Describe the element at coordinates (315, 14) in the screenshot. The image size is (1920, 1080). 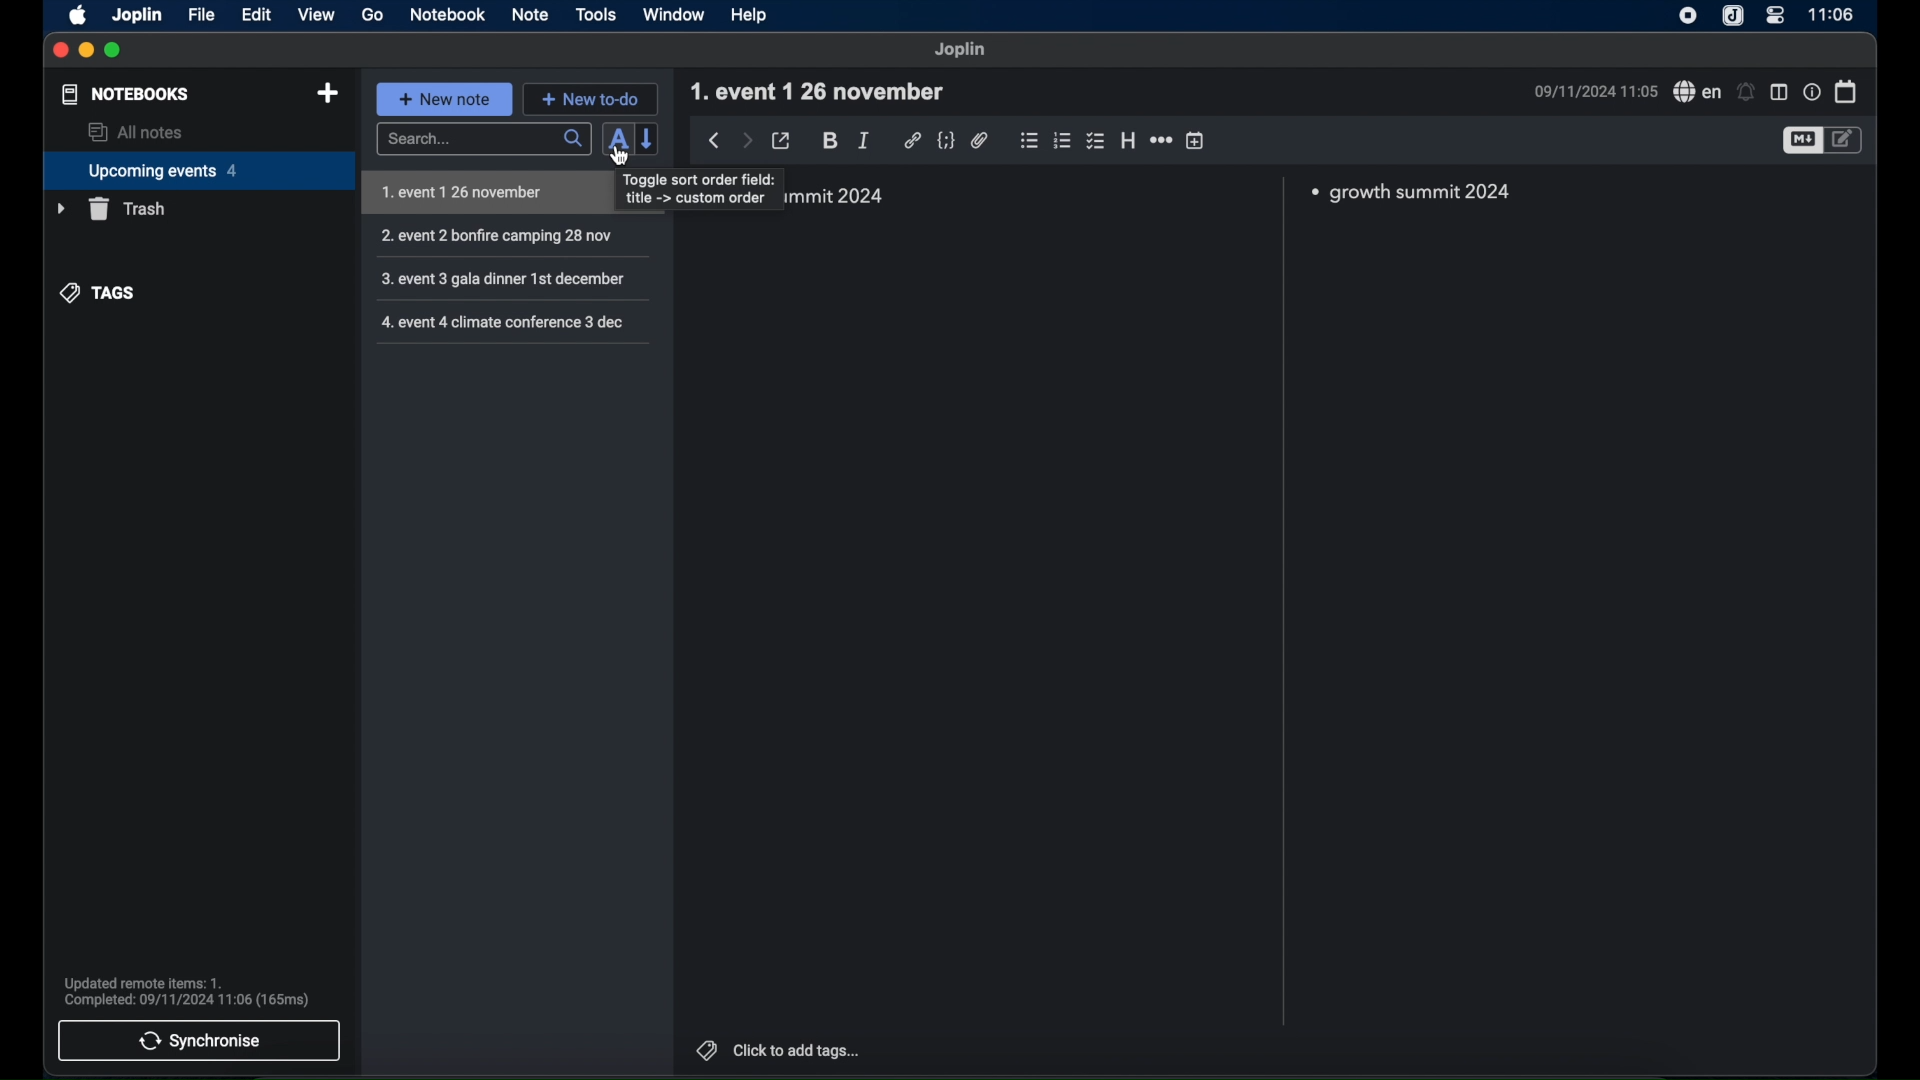
I see `view` at that location.